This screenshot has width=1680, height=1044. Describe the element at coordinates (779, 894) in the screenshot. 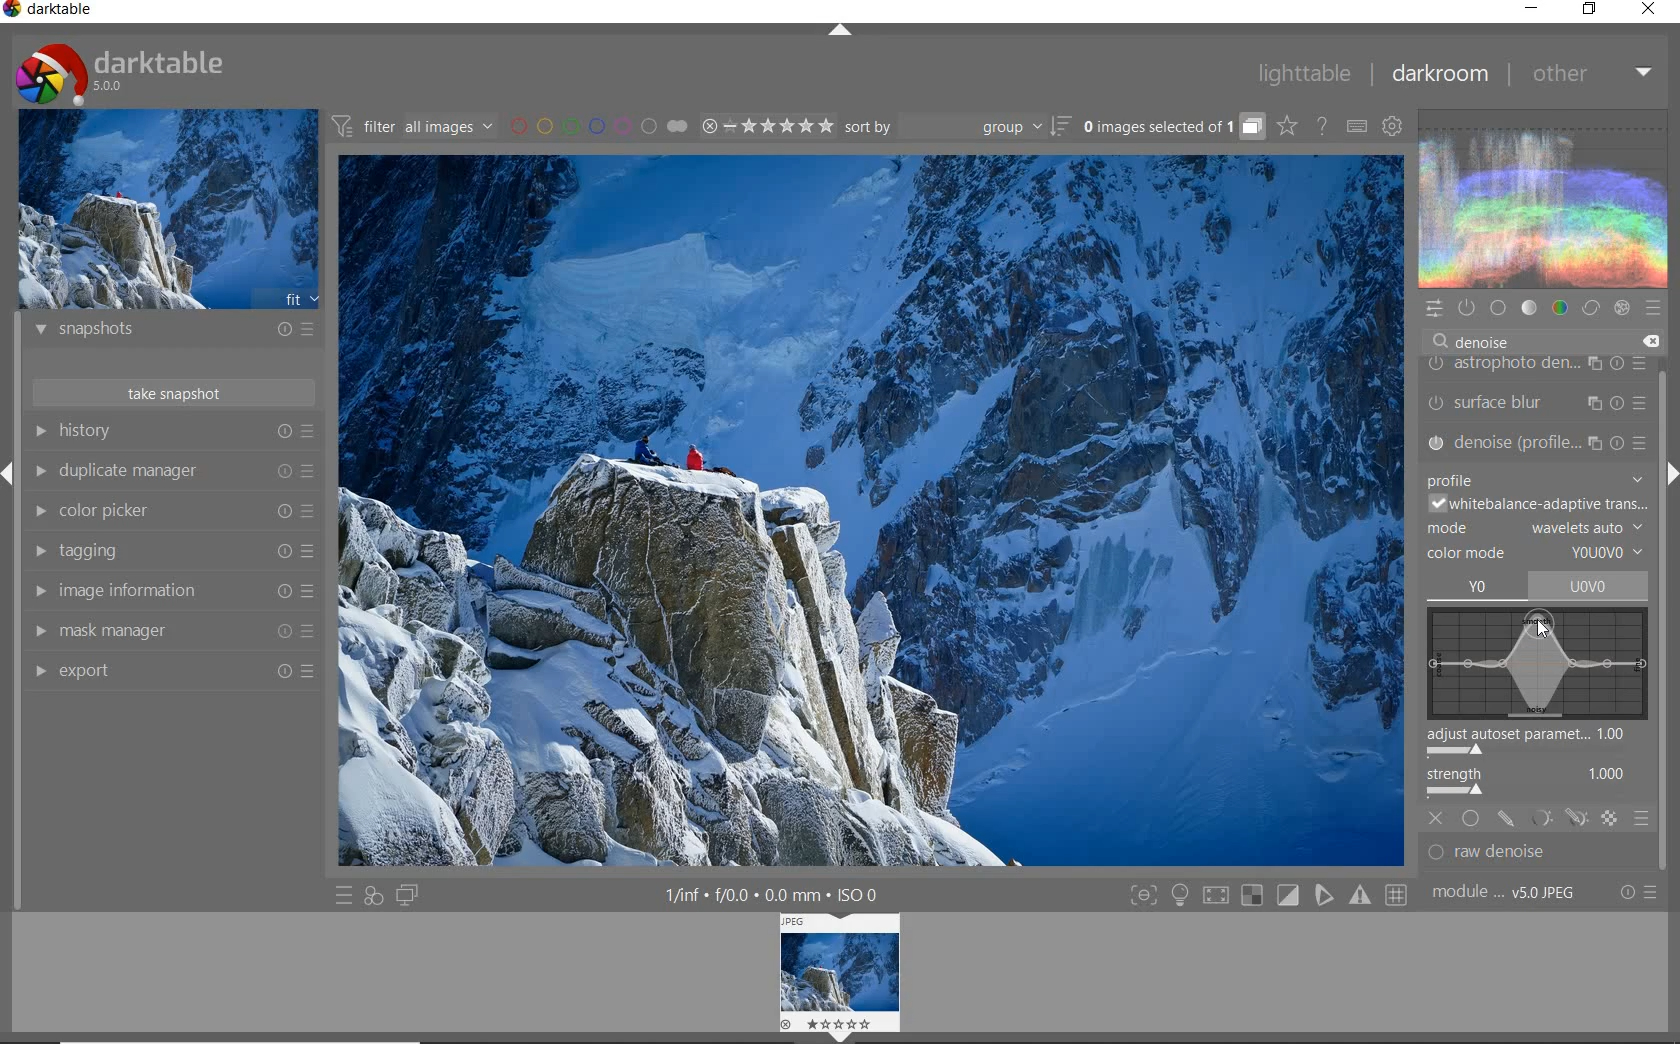

I see `1/inf*f/0.0 mm*ISO 0` at that location.